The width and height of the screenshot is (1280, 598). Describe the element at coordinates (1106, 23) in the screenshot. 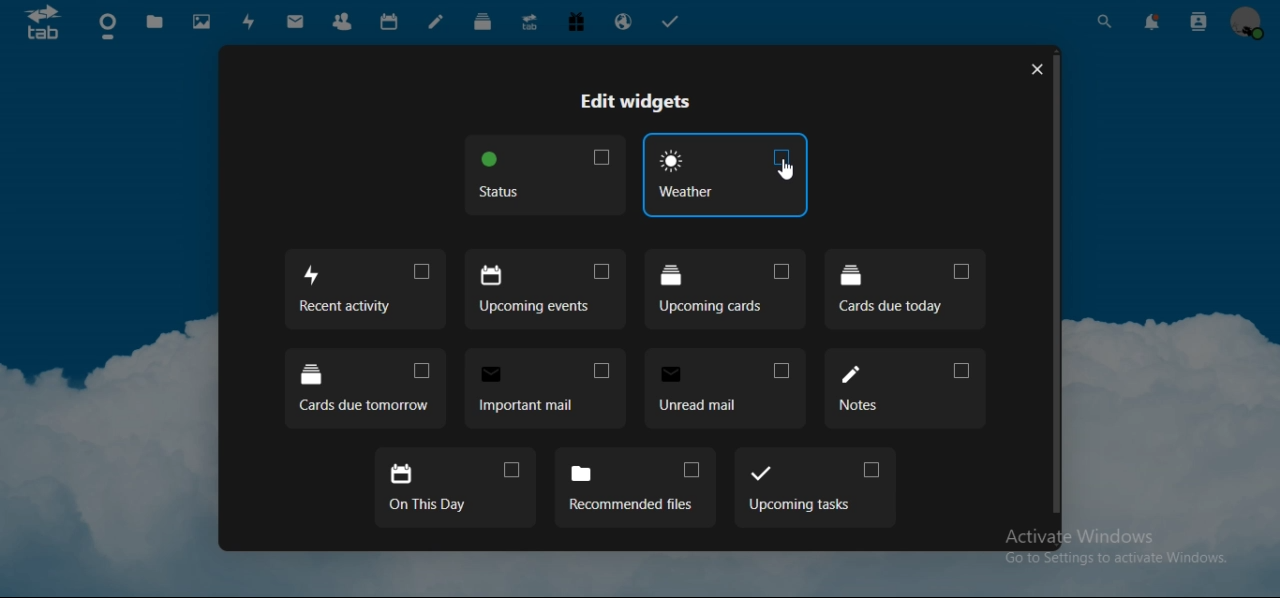

I see `search` at that location.